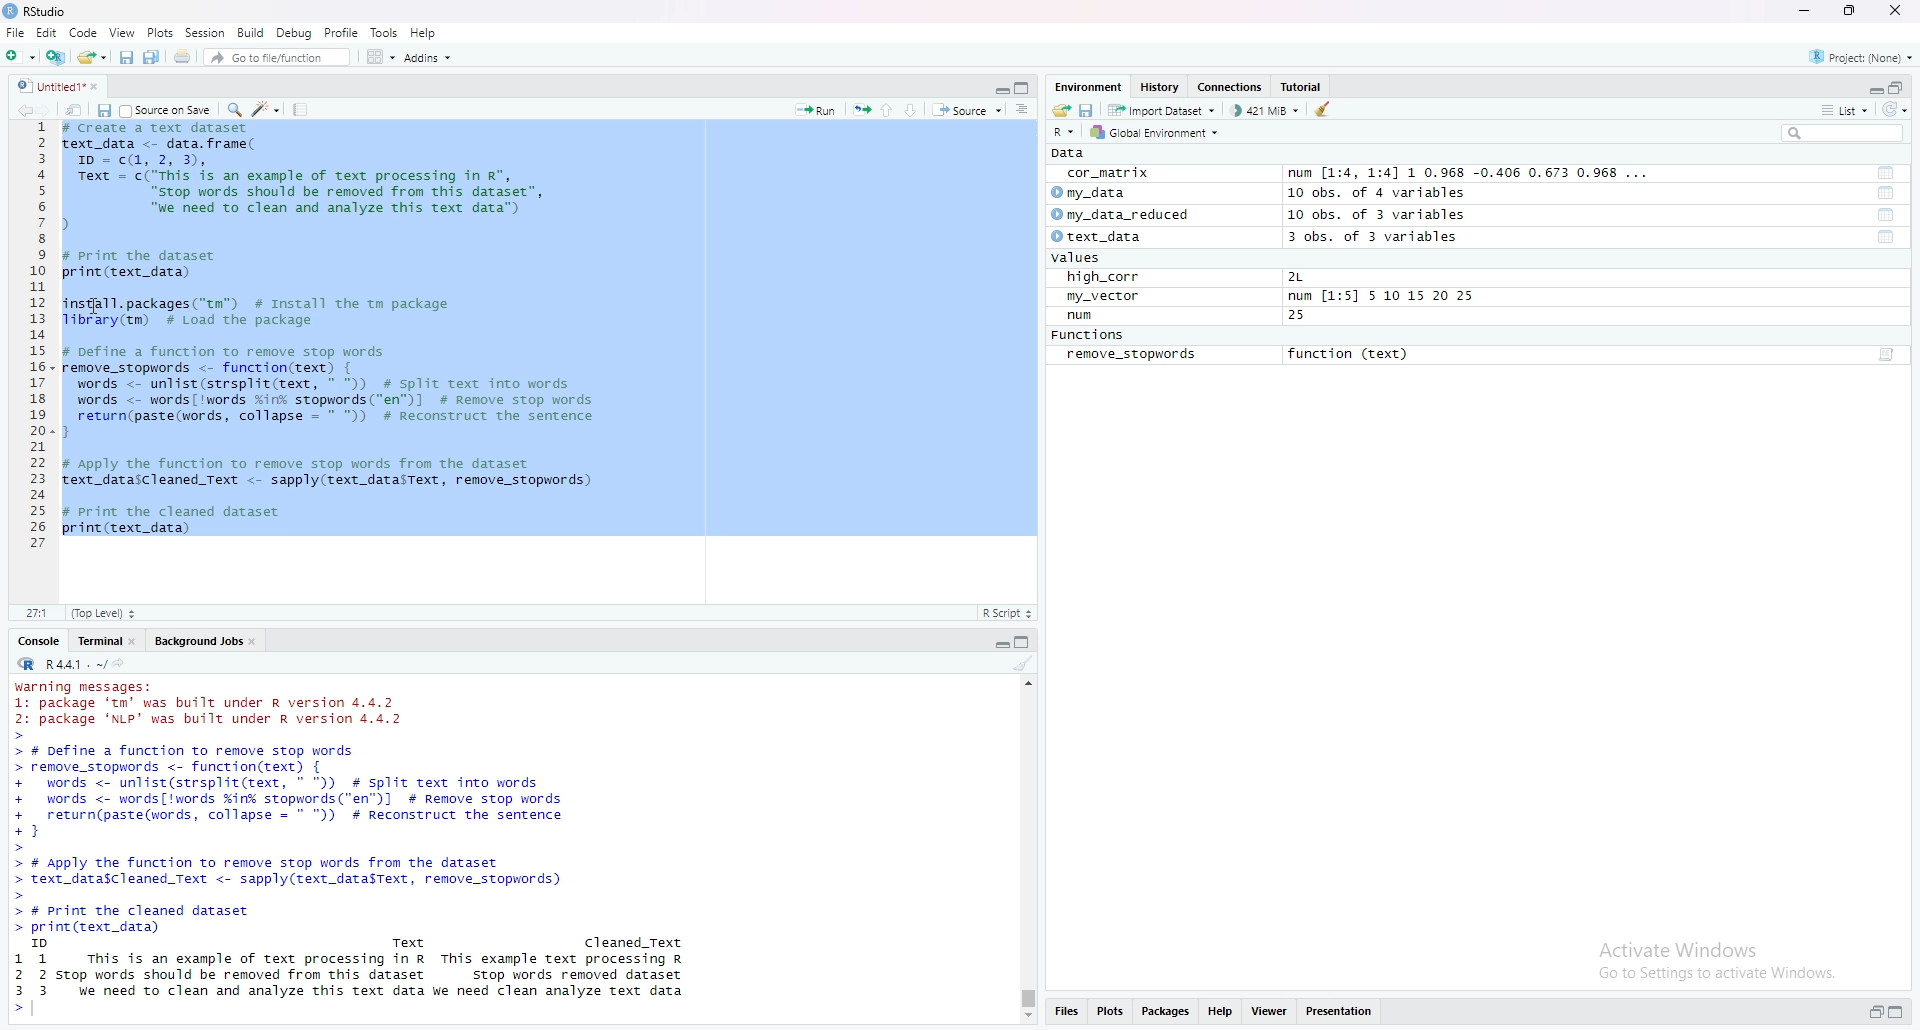 The height and width of the screenshot is (1030, 1920). Describe the element at coordinates (381, 59) in the screenshot. I see `workspace panes` at that location.